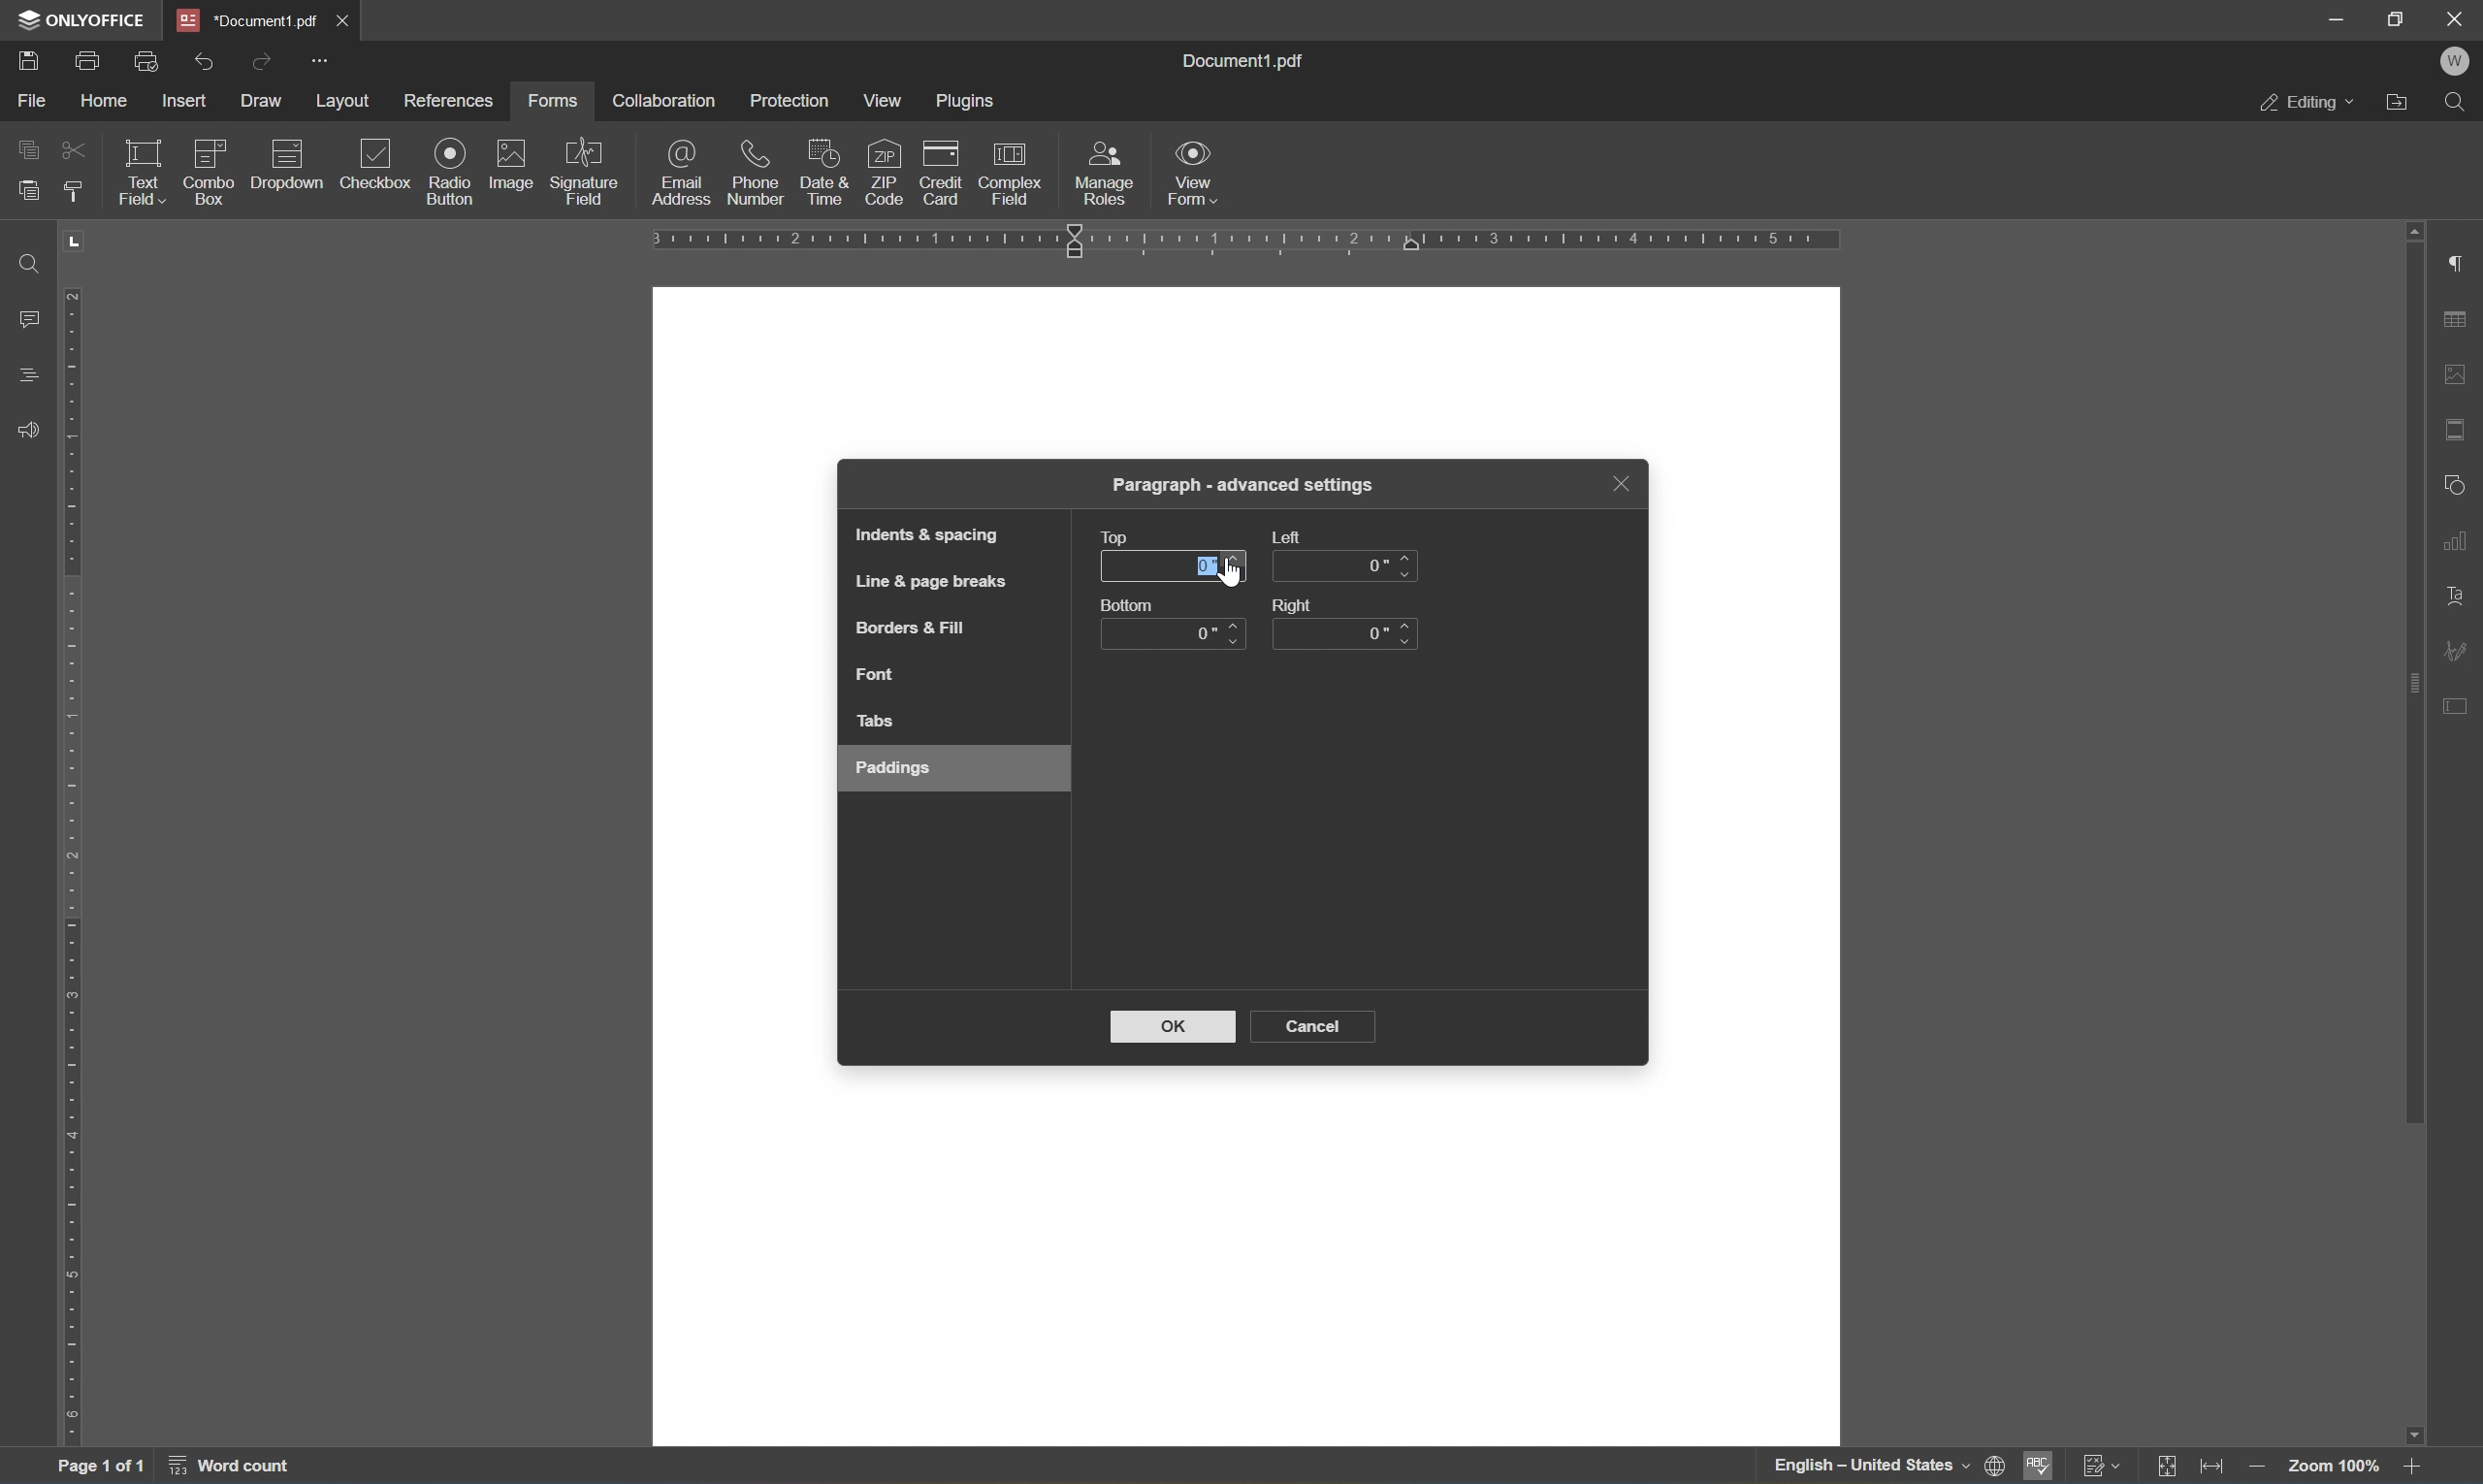 The image size is (2483, 1484). I want to click on signature field, so click(585, 174).